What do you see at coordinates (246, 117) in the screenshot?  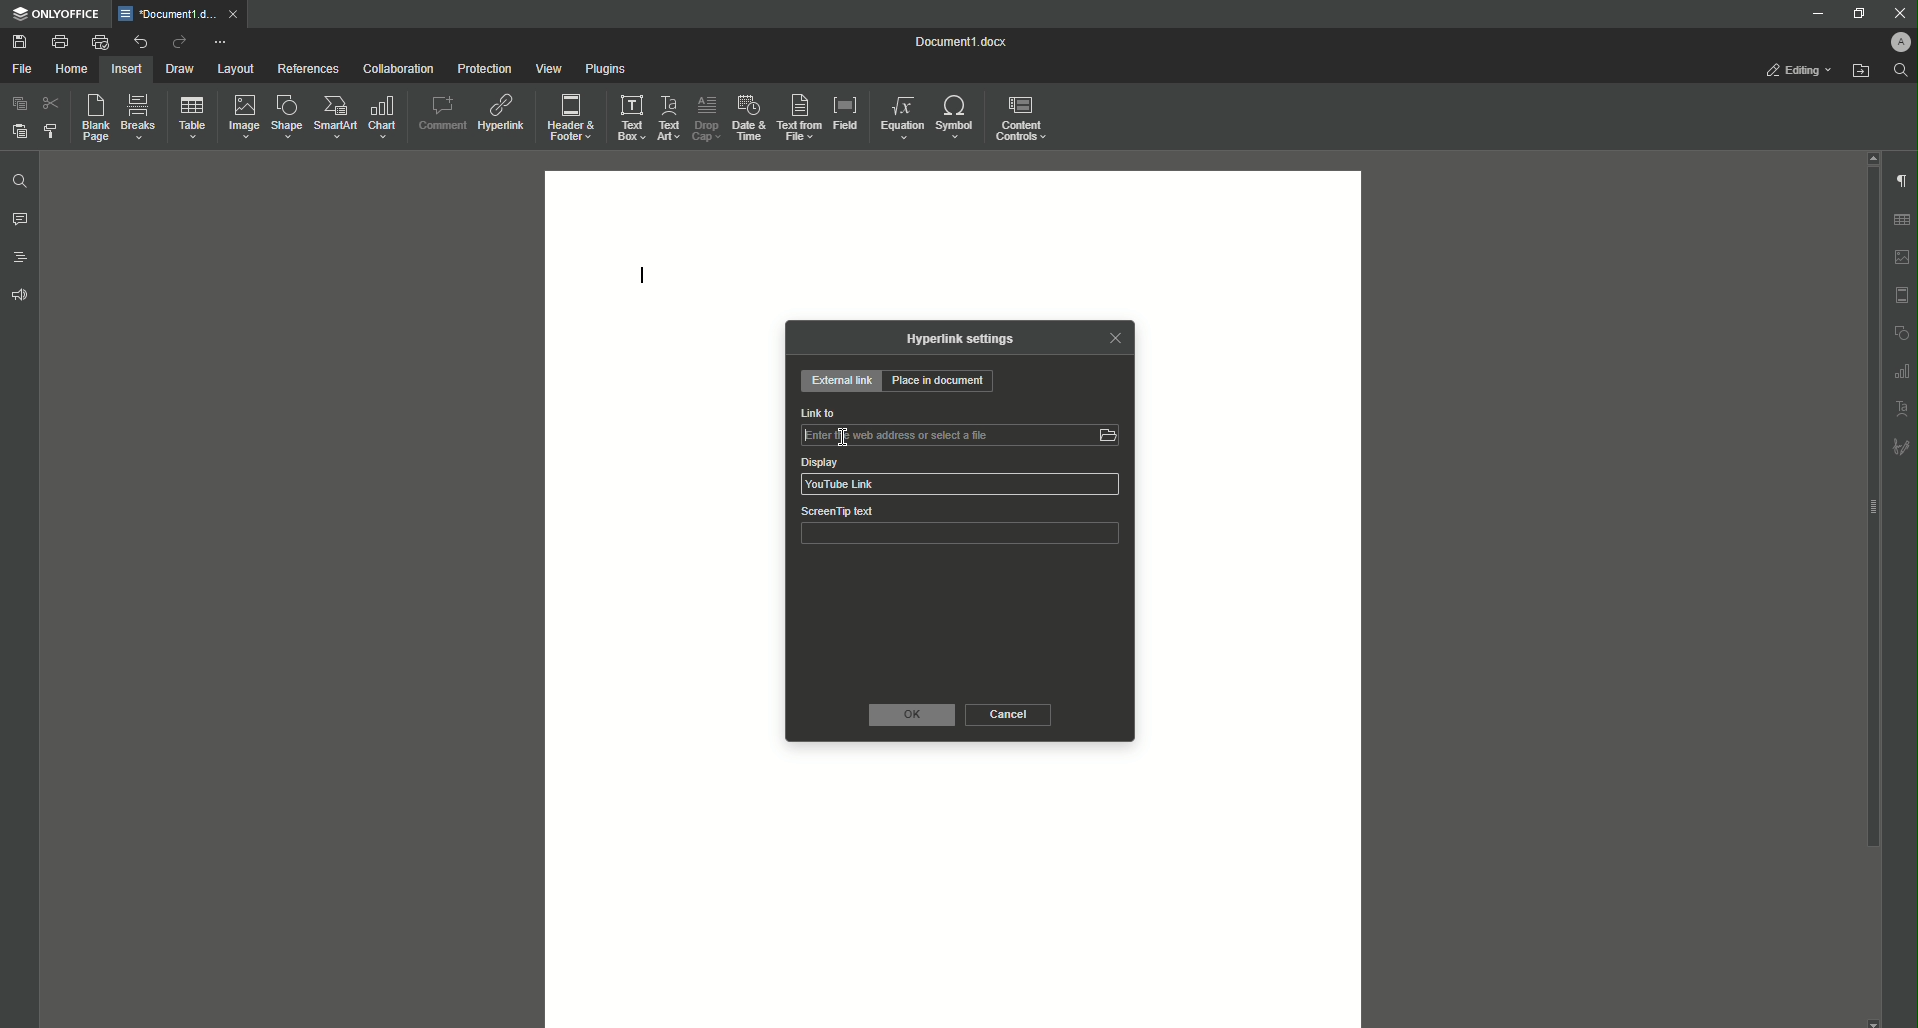 I see `Image` at bounding box center [246, 117].